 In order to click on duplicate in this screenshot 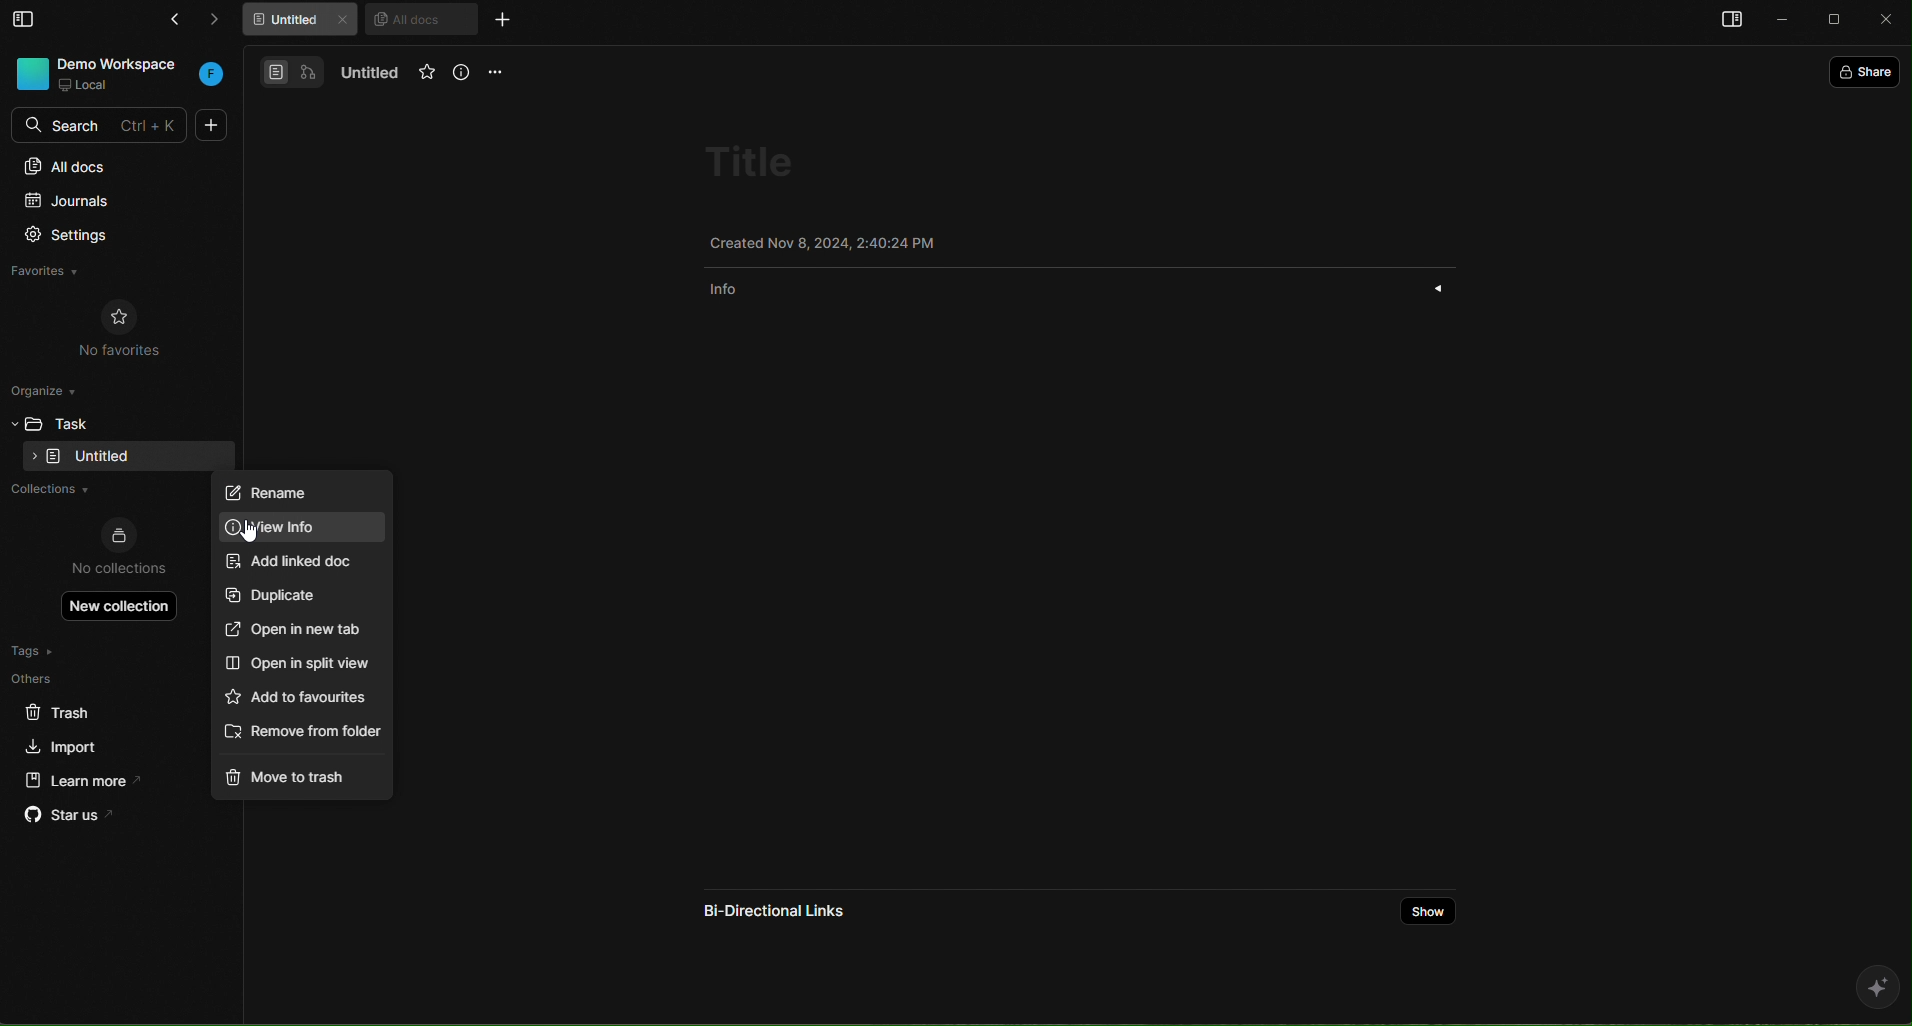, I will do `click(285, 595)`.